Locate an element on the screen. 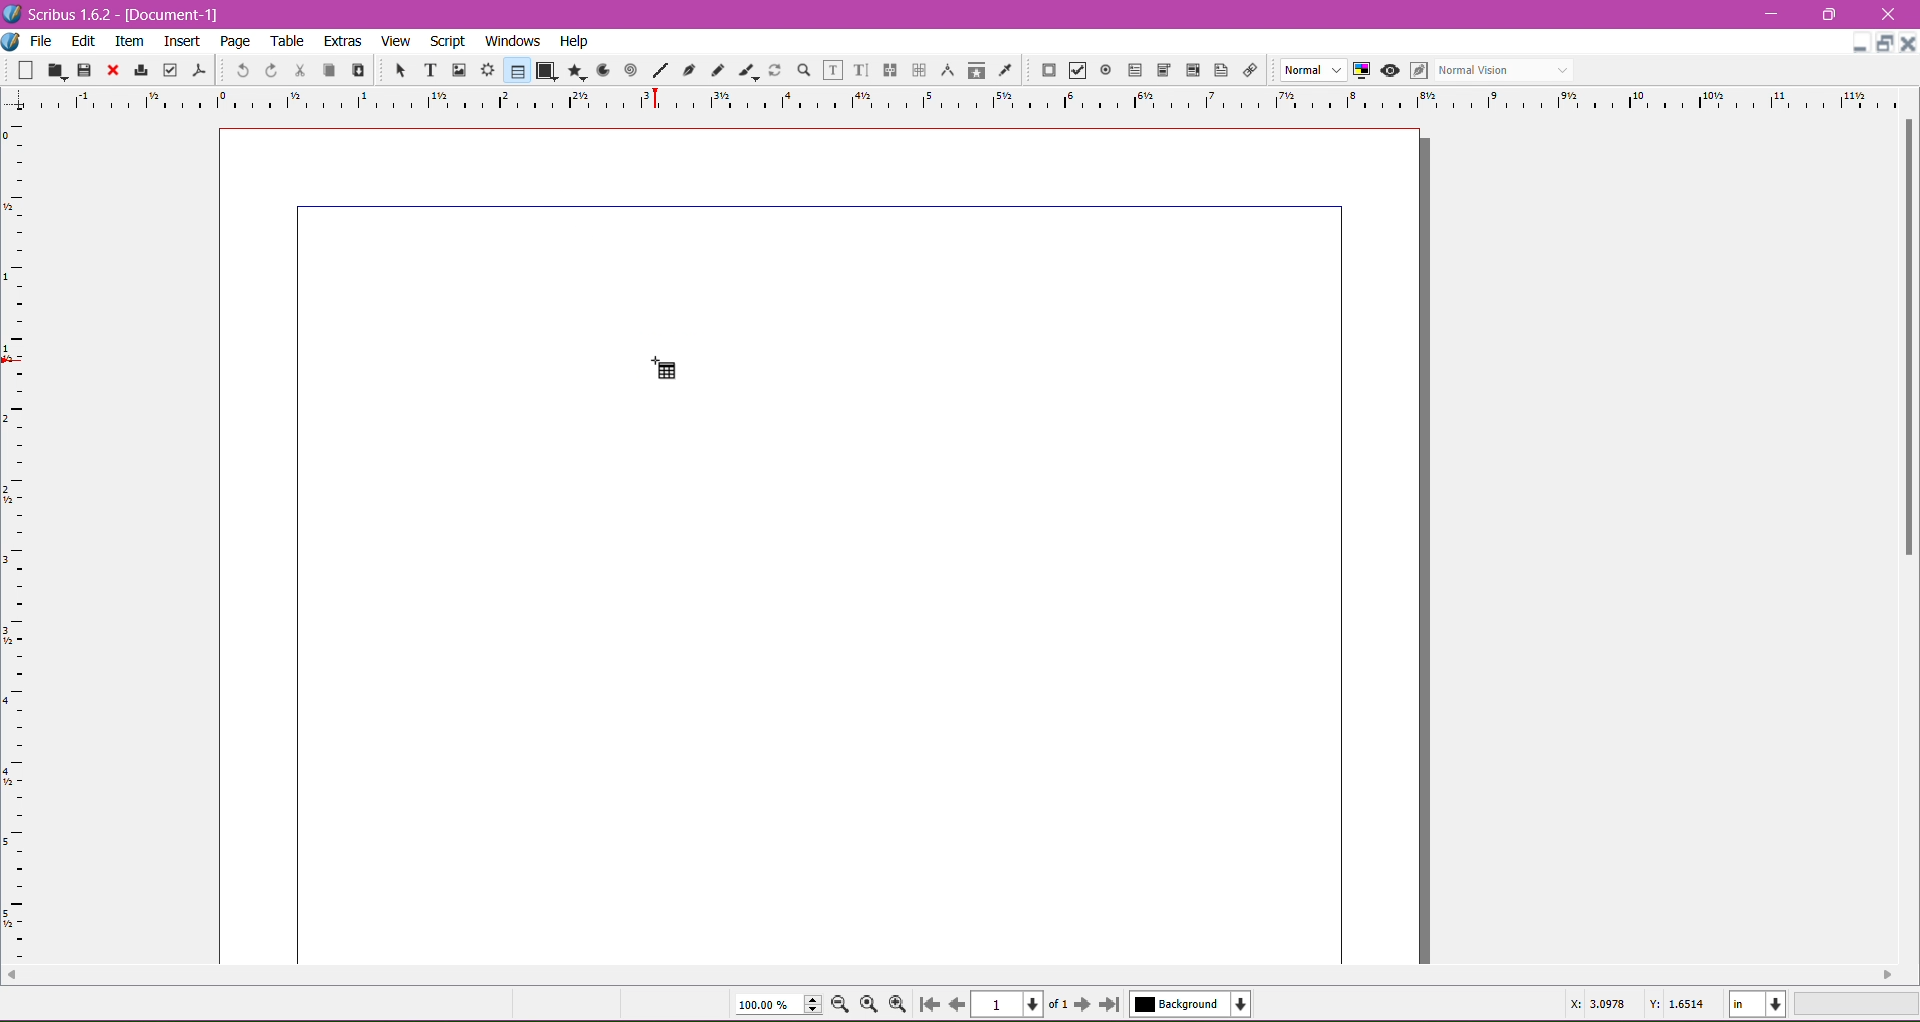 The width and height of the screenshot is (1920, 1022). Text Frame is located at coordinates (425, 70).